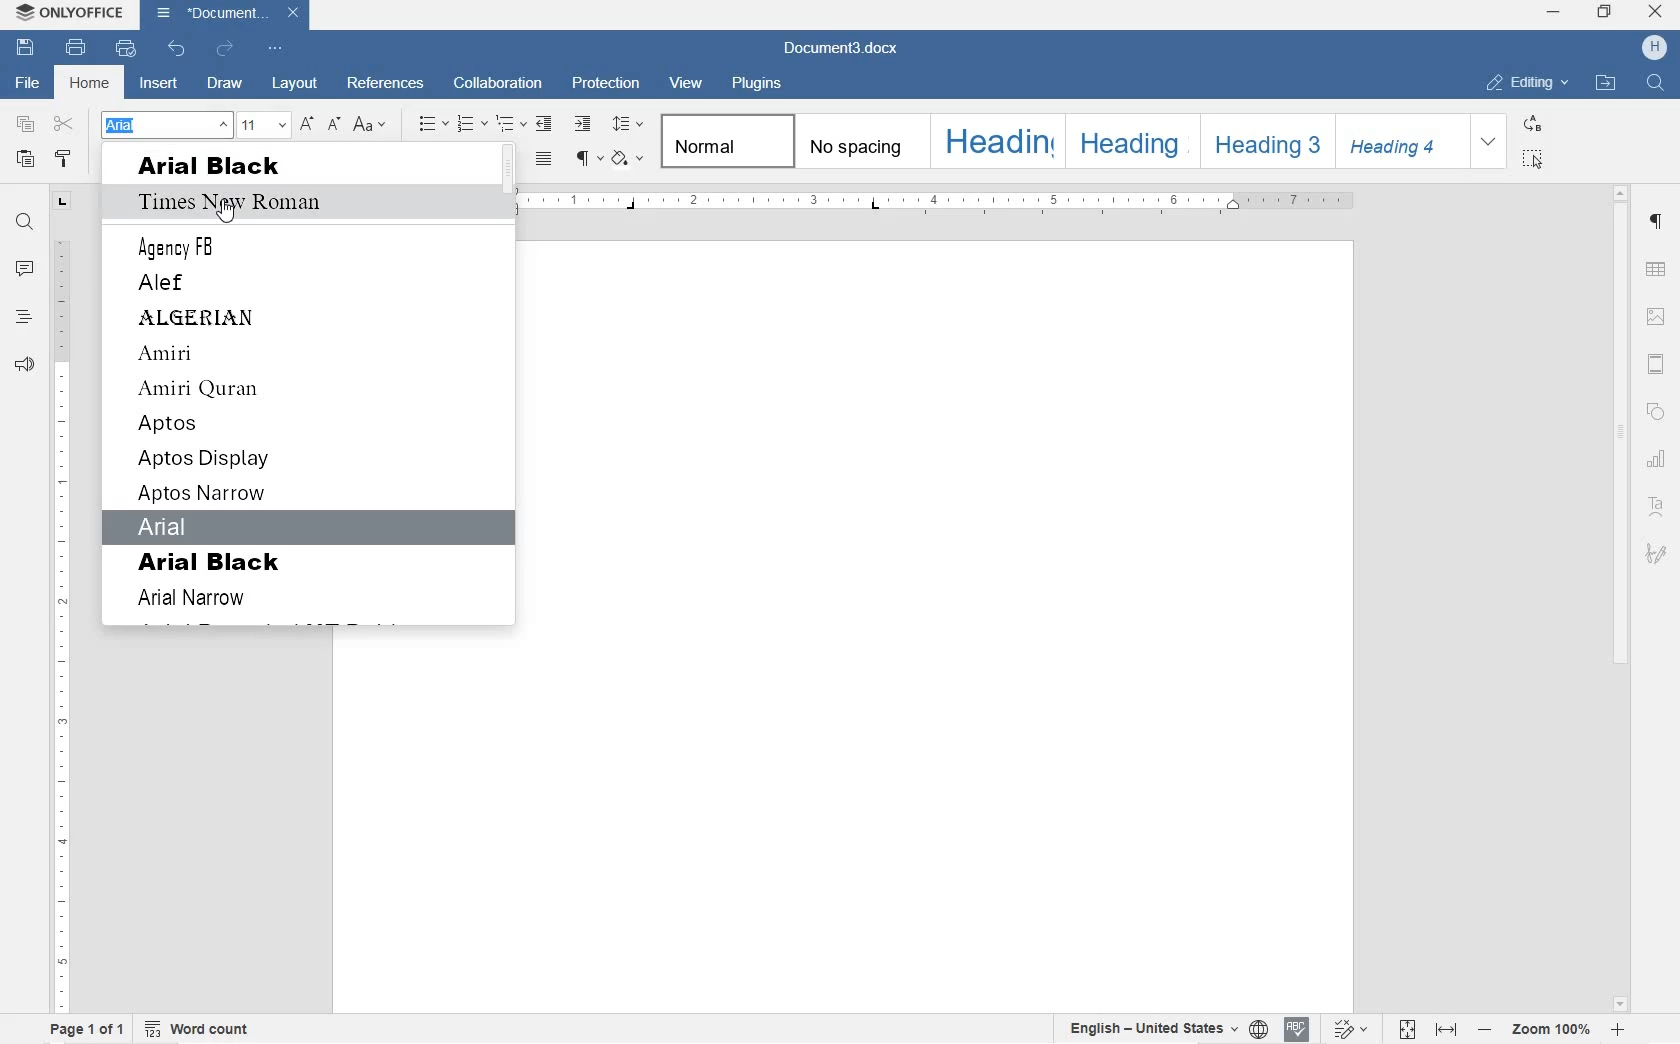 This screenshot has width=1680, height=1044. I want to click on IMAGE, so click(1657, 317).